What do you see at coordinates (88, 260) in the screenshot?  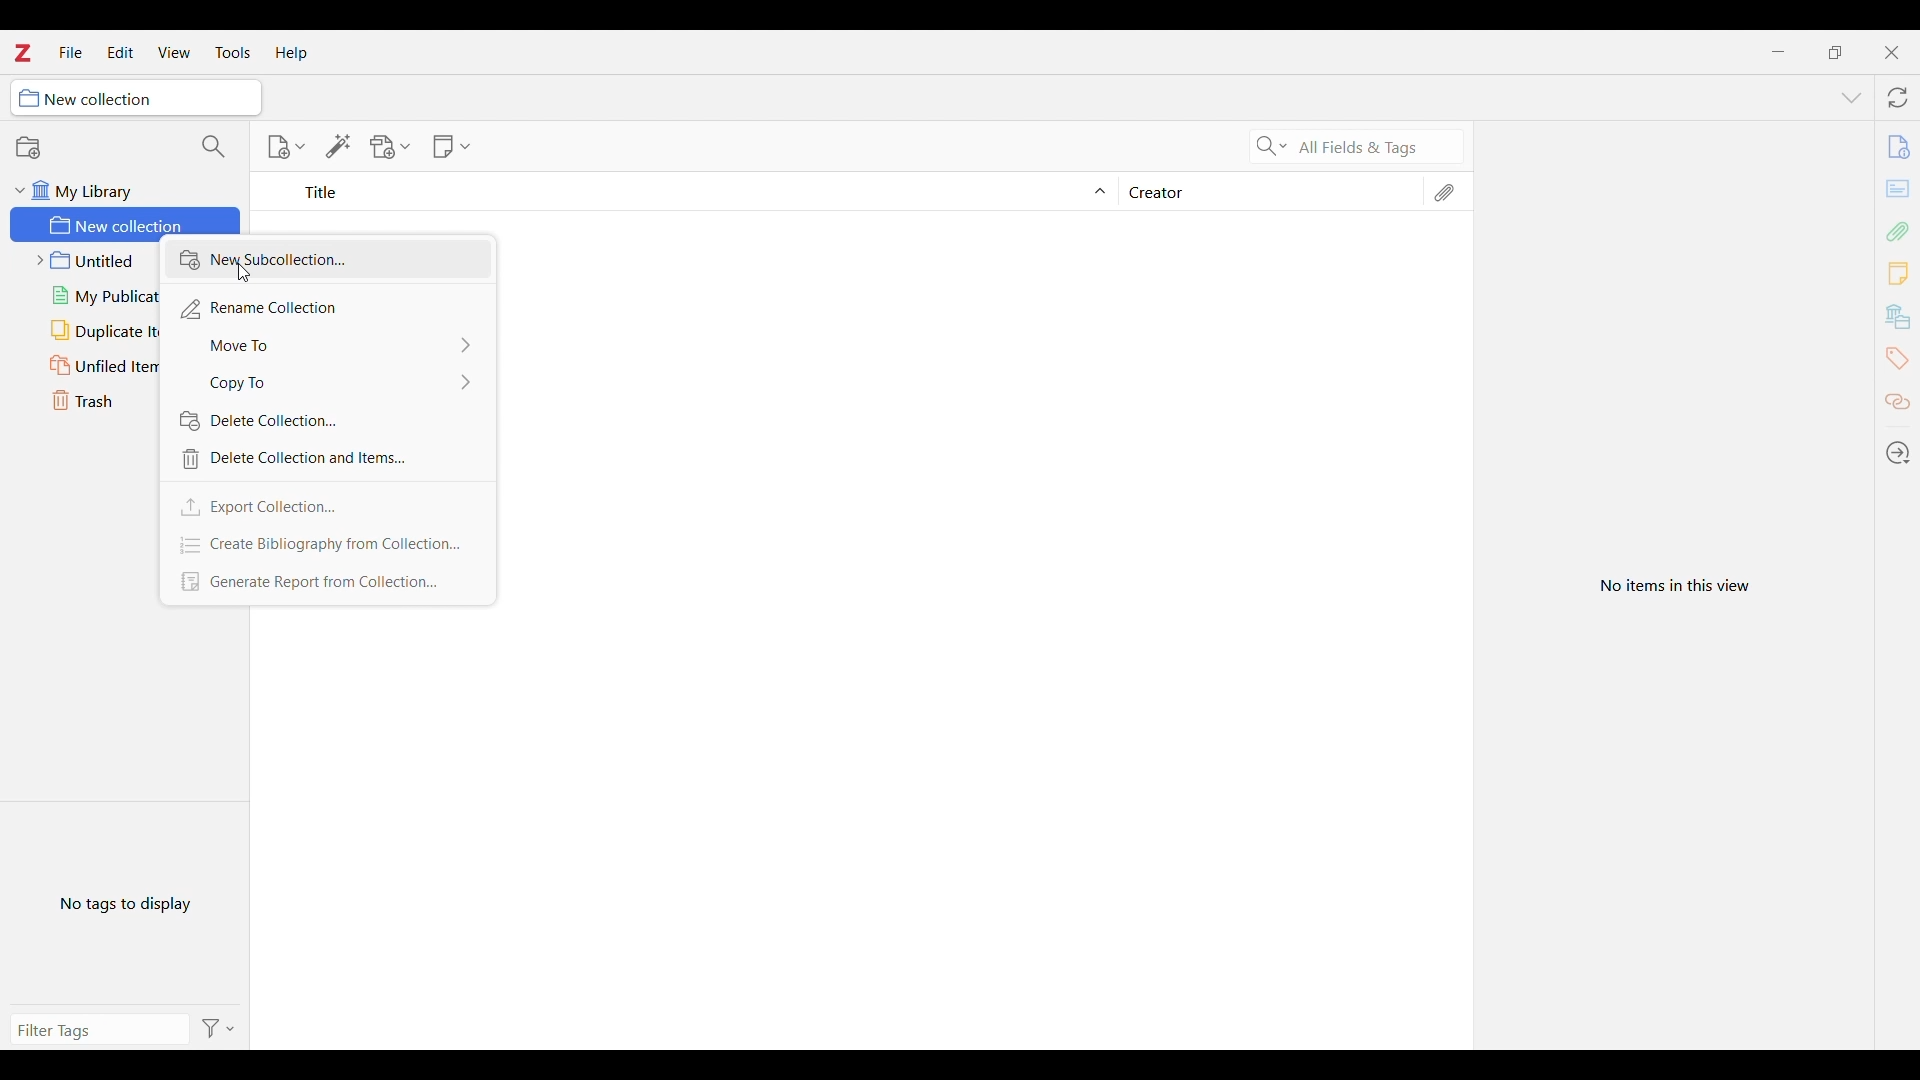 I see `Untitled folder` at bounding box center [88, 260].